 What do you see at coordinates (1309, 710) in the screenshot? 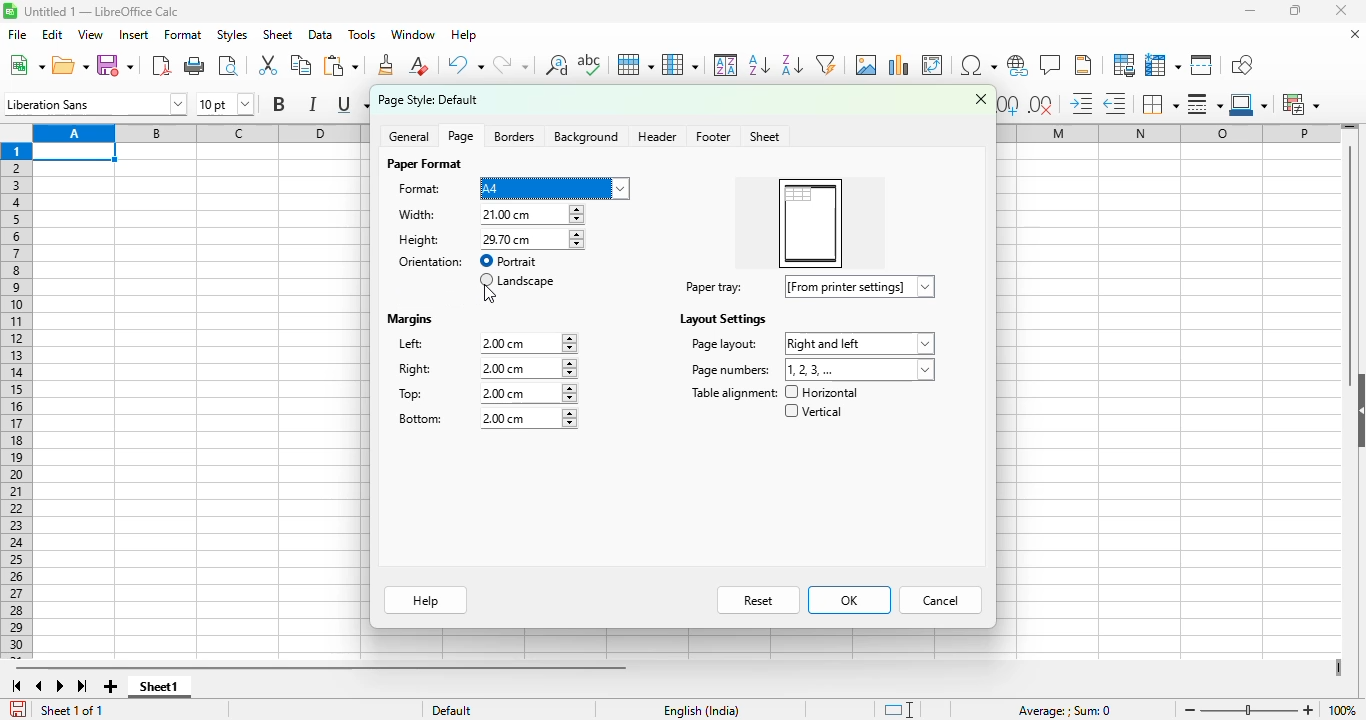
I see `zoom in` at bounding box center [1309, 710].